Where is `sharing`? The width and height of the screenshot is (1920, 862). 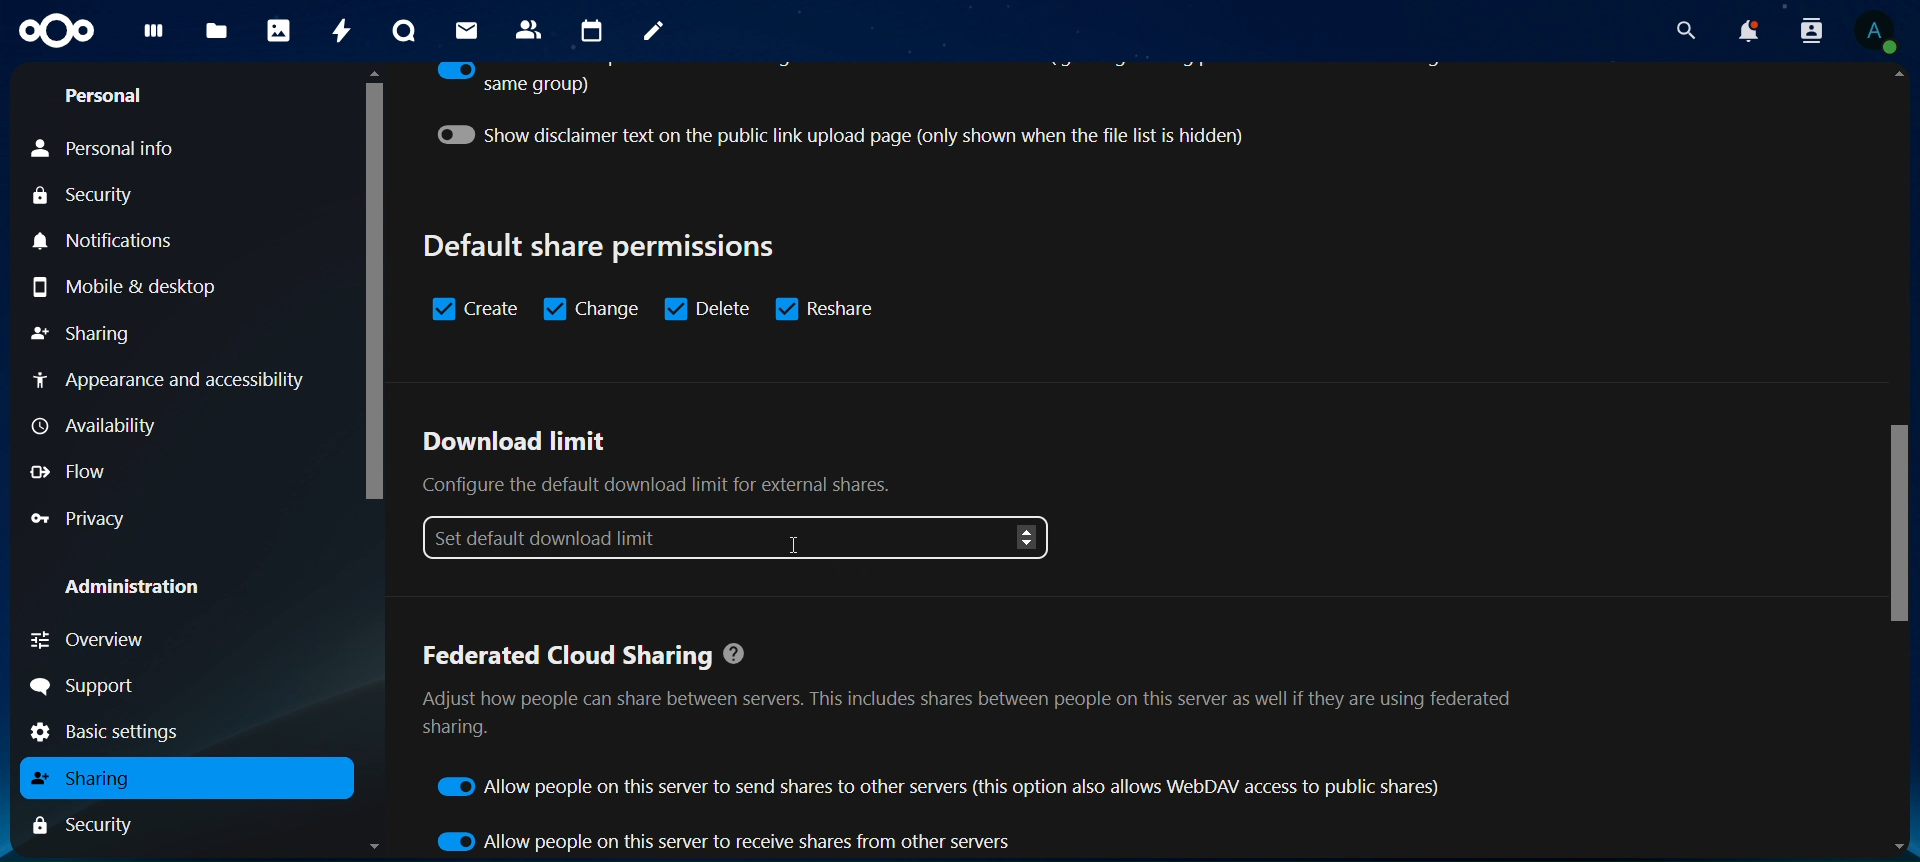
sharing is located at coordinates (85, 335).